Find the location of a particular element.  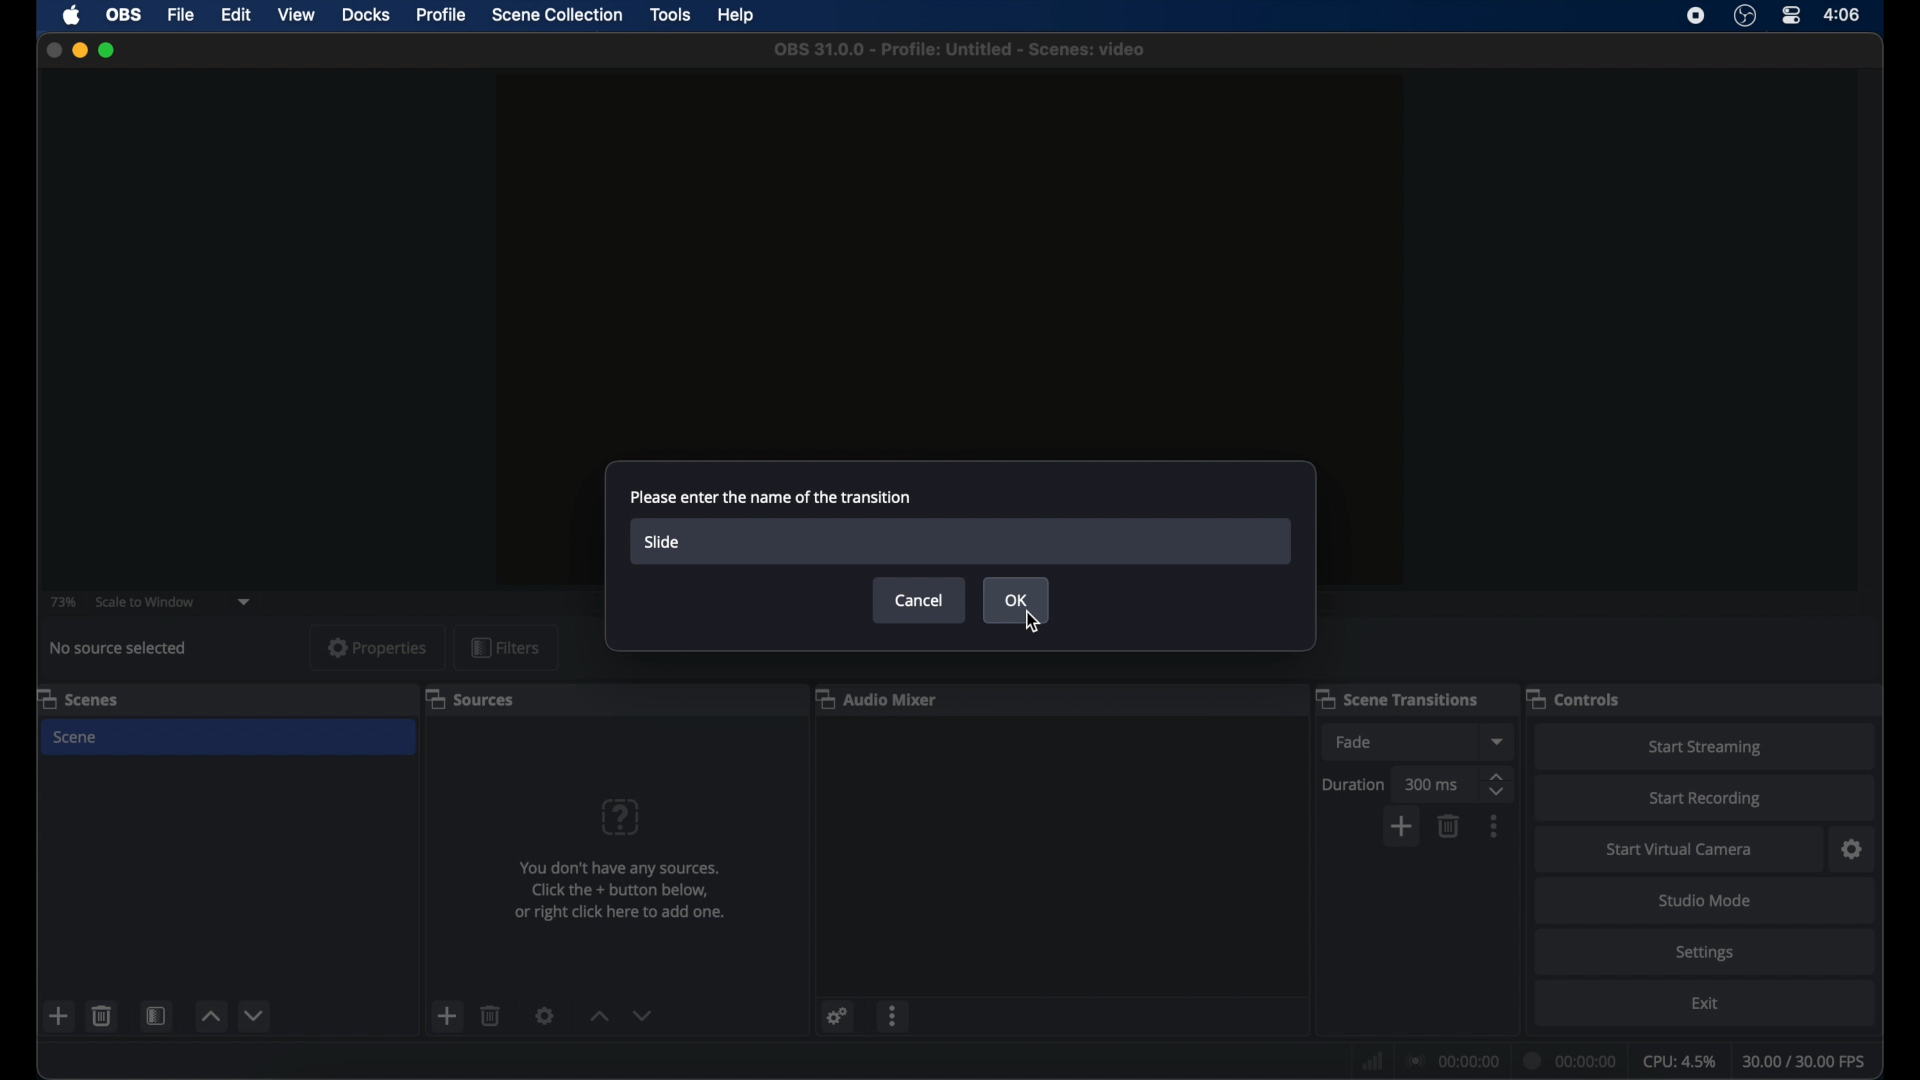

scene transitions is located at coordinates (1400, 698).